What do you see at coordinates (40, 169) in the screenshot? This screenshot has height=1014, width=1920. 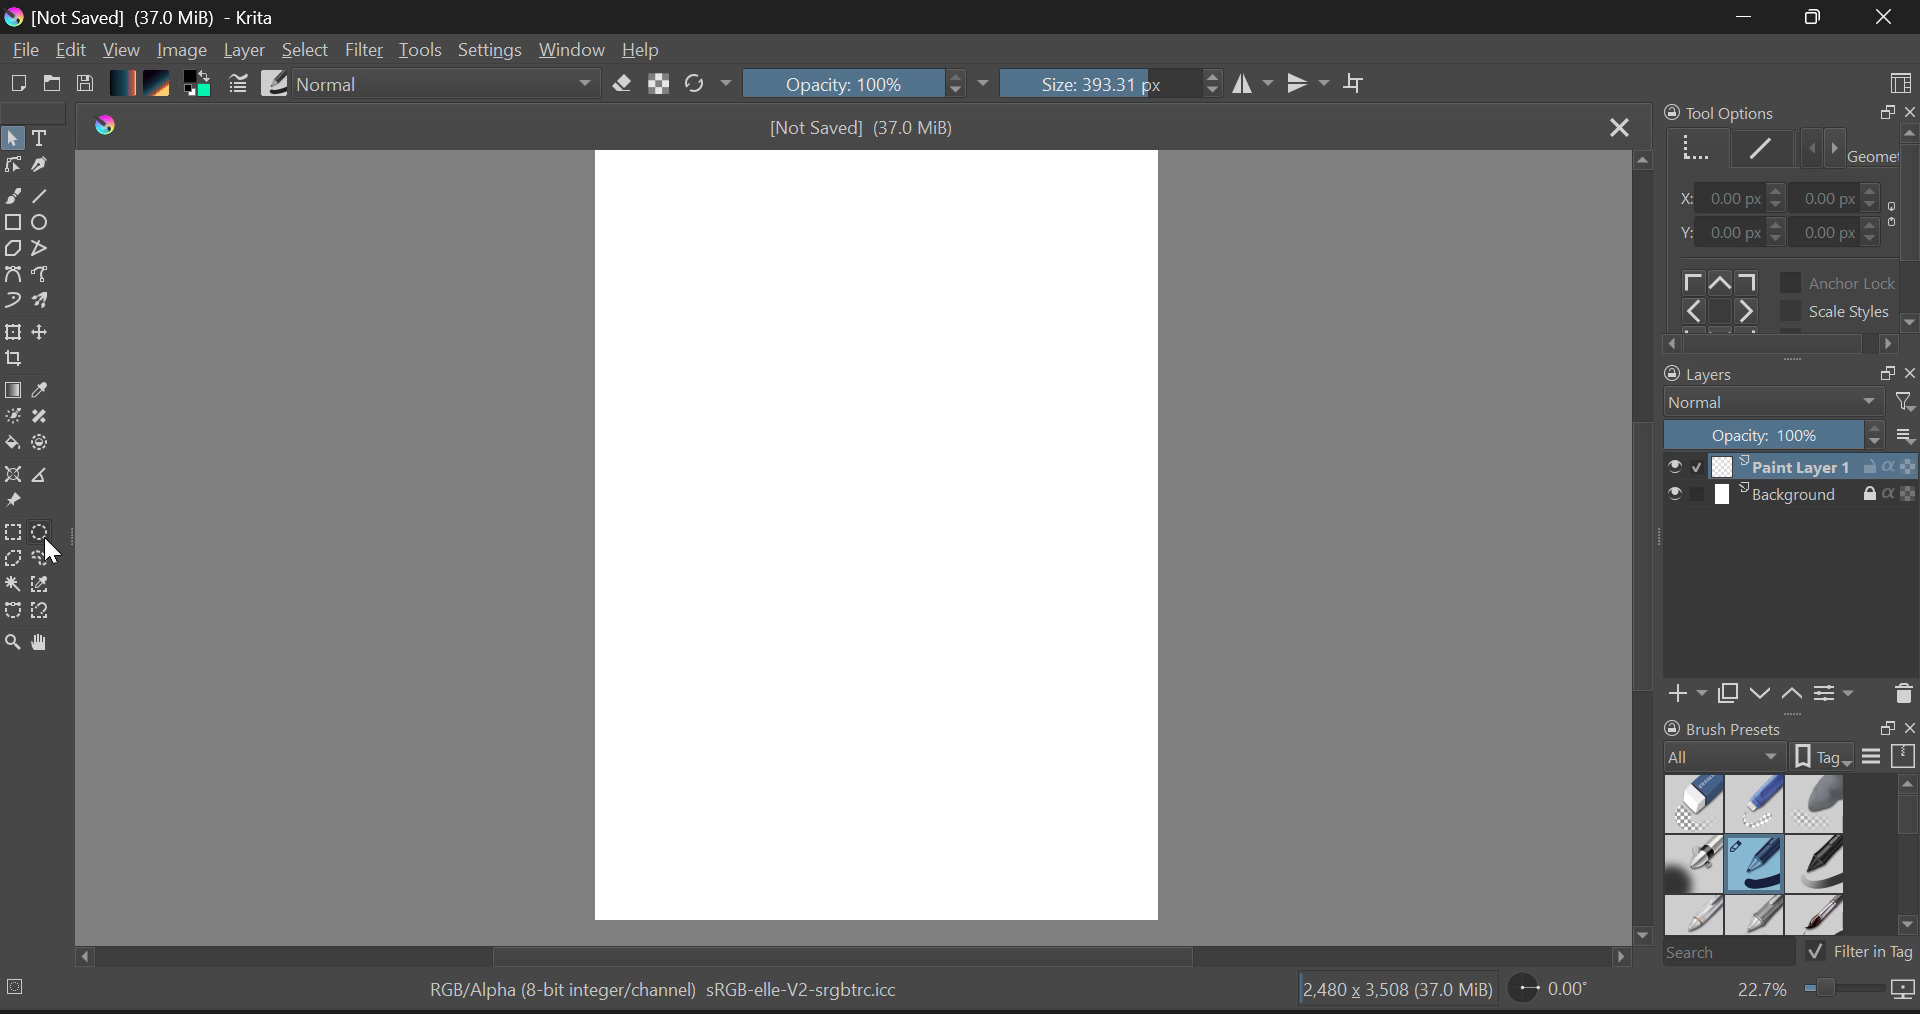 I see `Calligraphic Tool` at bounding box center [40, 169].